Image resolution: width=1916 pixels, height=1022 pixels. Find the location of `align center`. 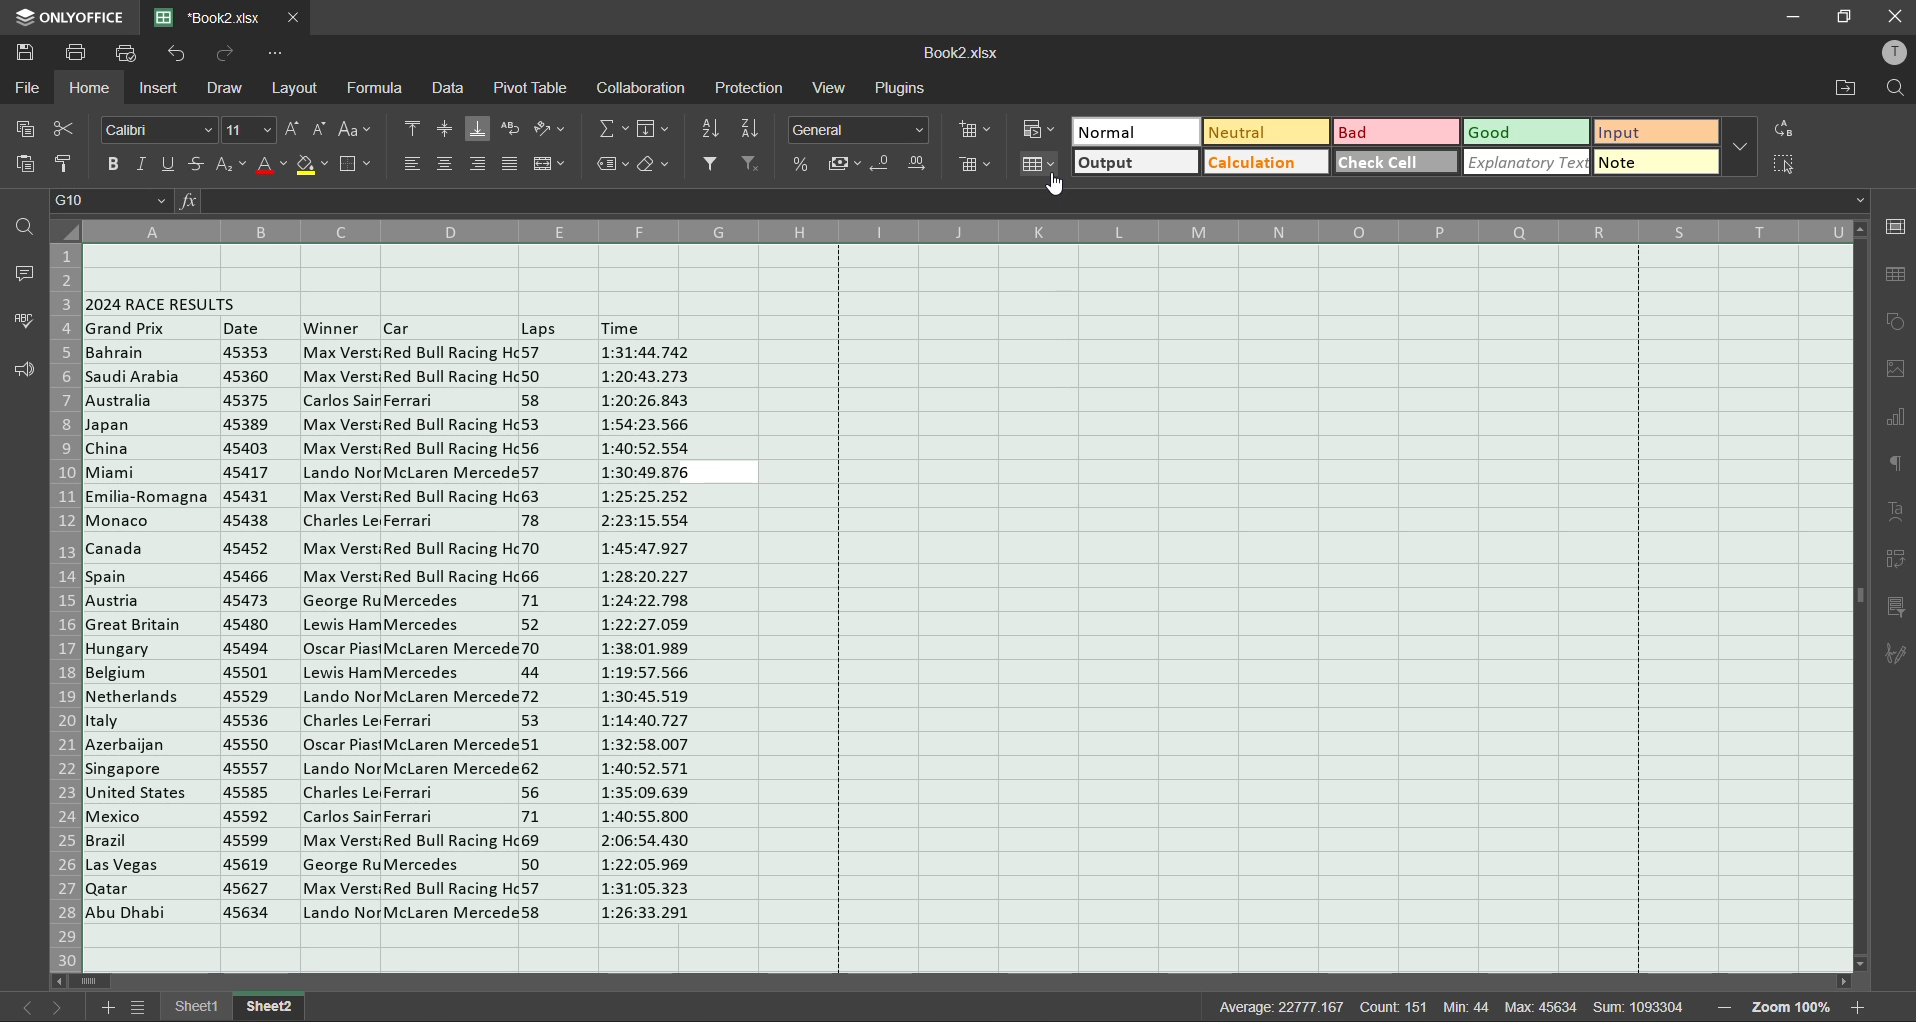

align center is located at coordinates (443, 164).